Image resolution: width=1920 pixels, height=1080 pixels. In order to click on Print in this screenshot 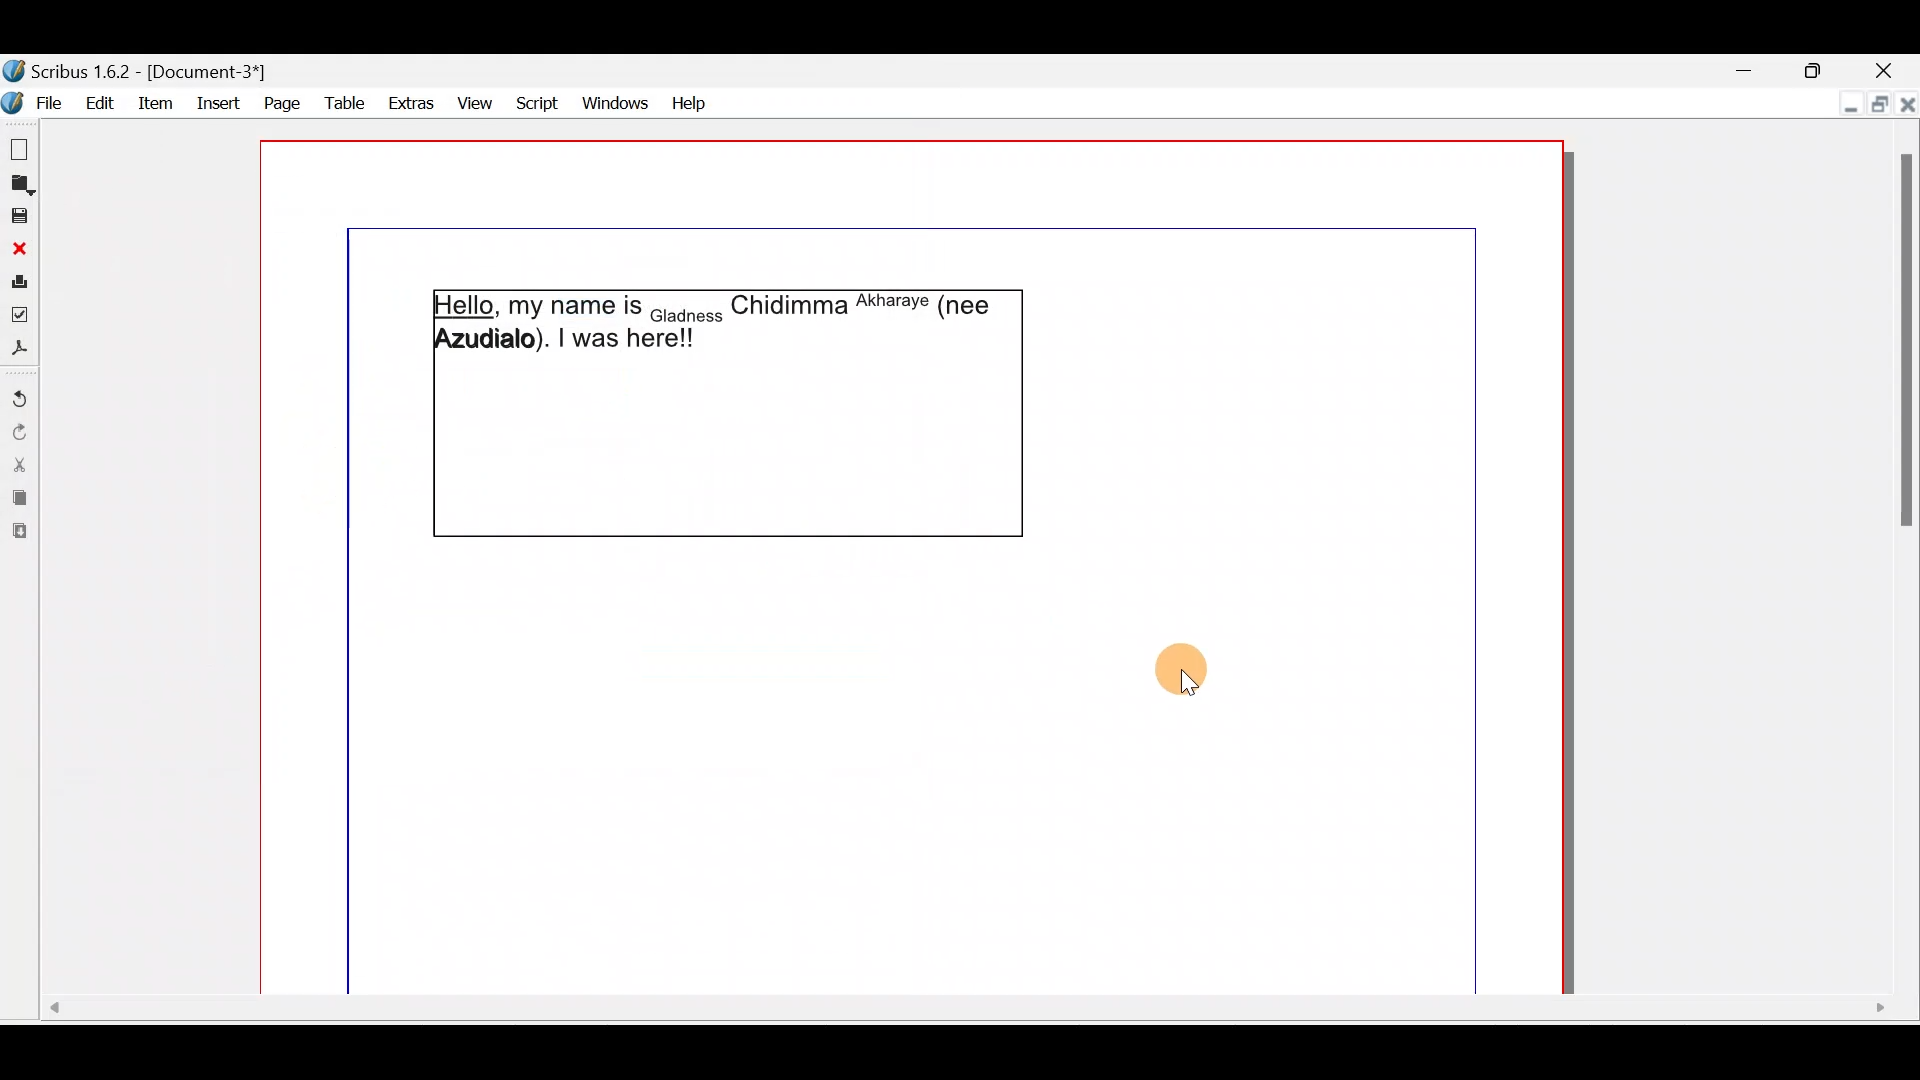, I will do `click(19, 285)`.